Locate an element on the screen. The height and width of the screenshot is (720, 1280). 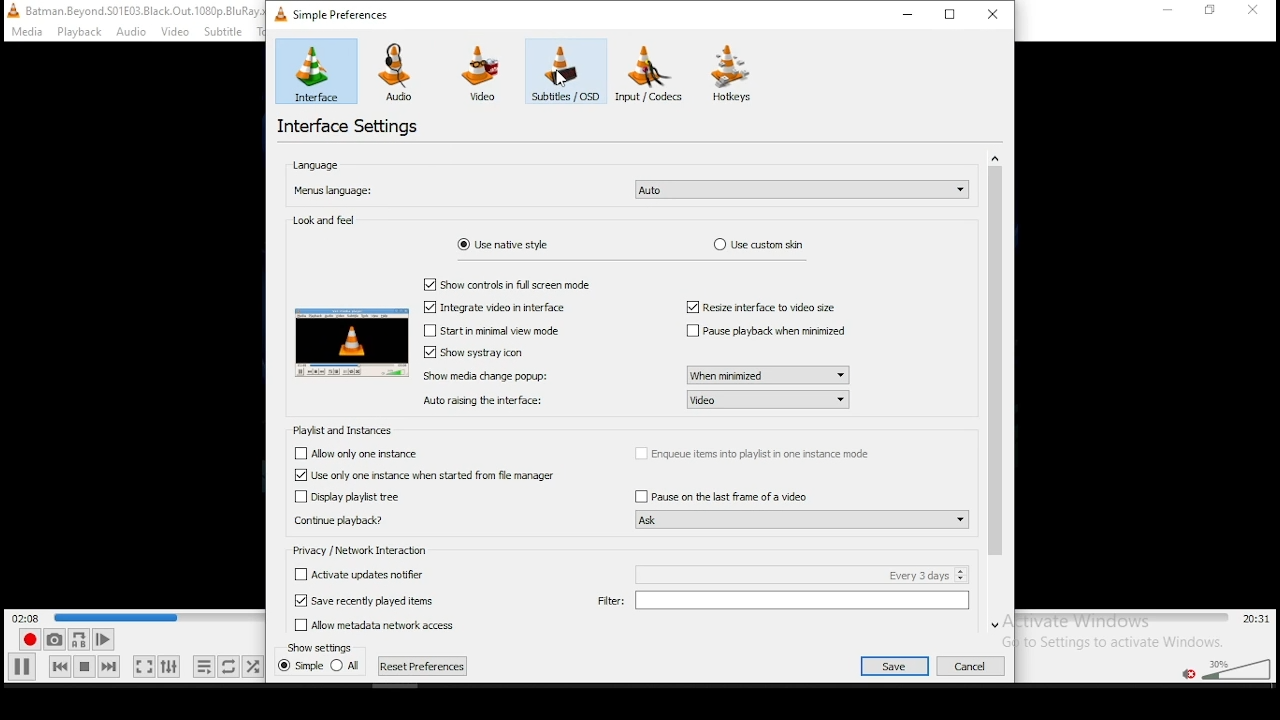
show extended settings is located at coordinates (168, 667).